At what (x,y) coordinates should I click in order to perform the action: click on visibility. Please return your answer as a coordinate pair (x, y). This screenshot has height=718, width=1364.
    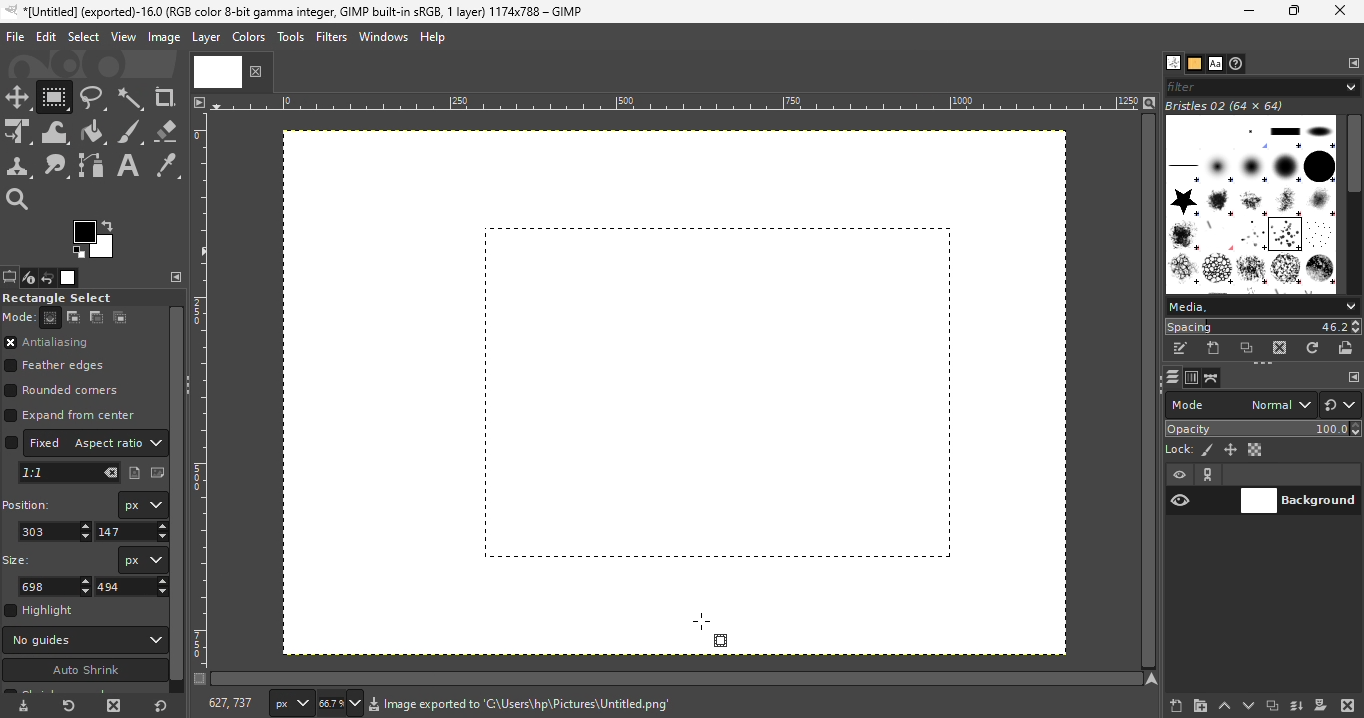
    Looking at the image, I should click on (1182, 476).